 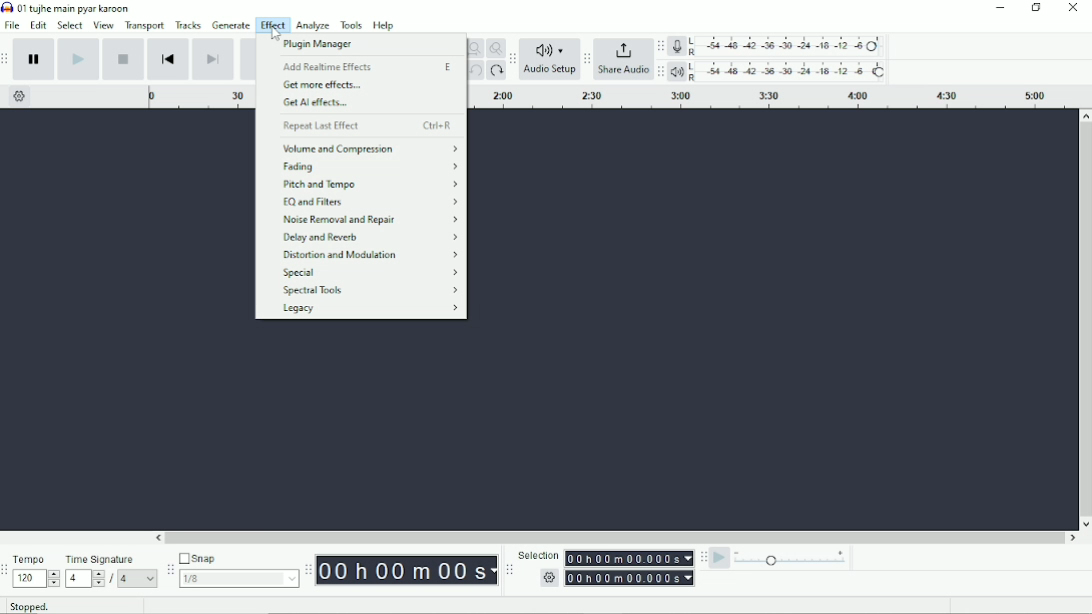 I want to click on Delay and Reverb, so click(x=370, y=238).